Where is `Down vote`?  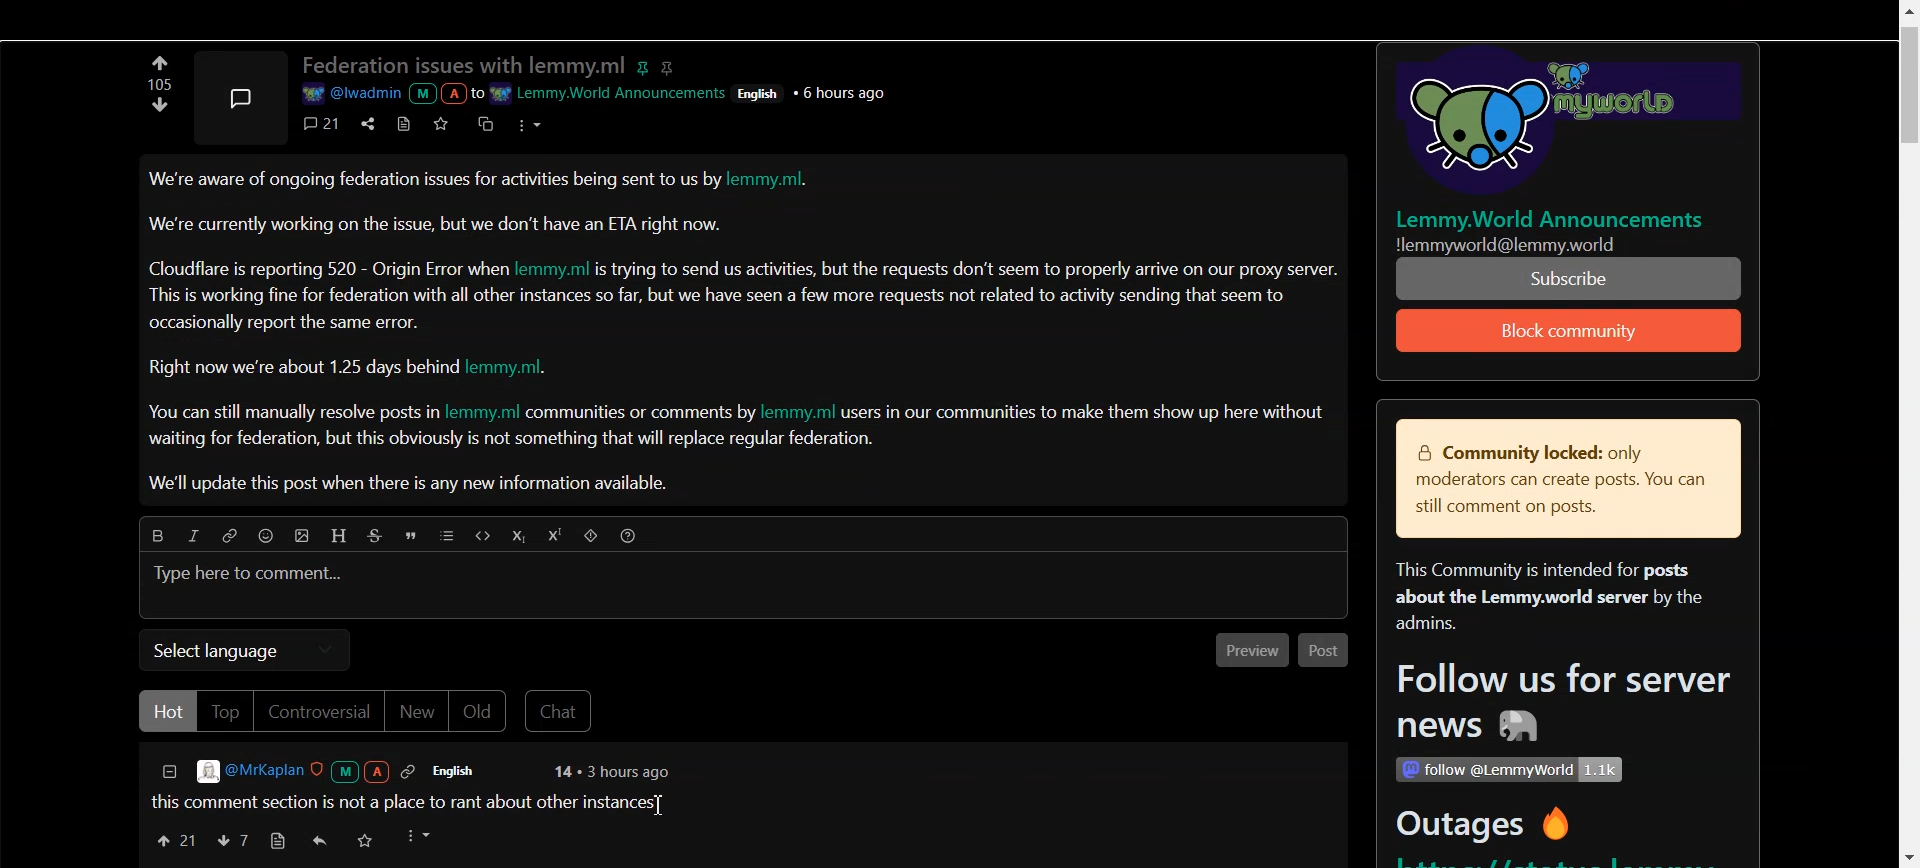
Down vote is located at coordinates (160, 62).